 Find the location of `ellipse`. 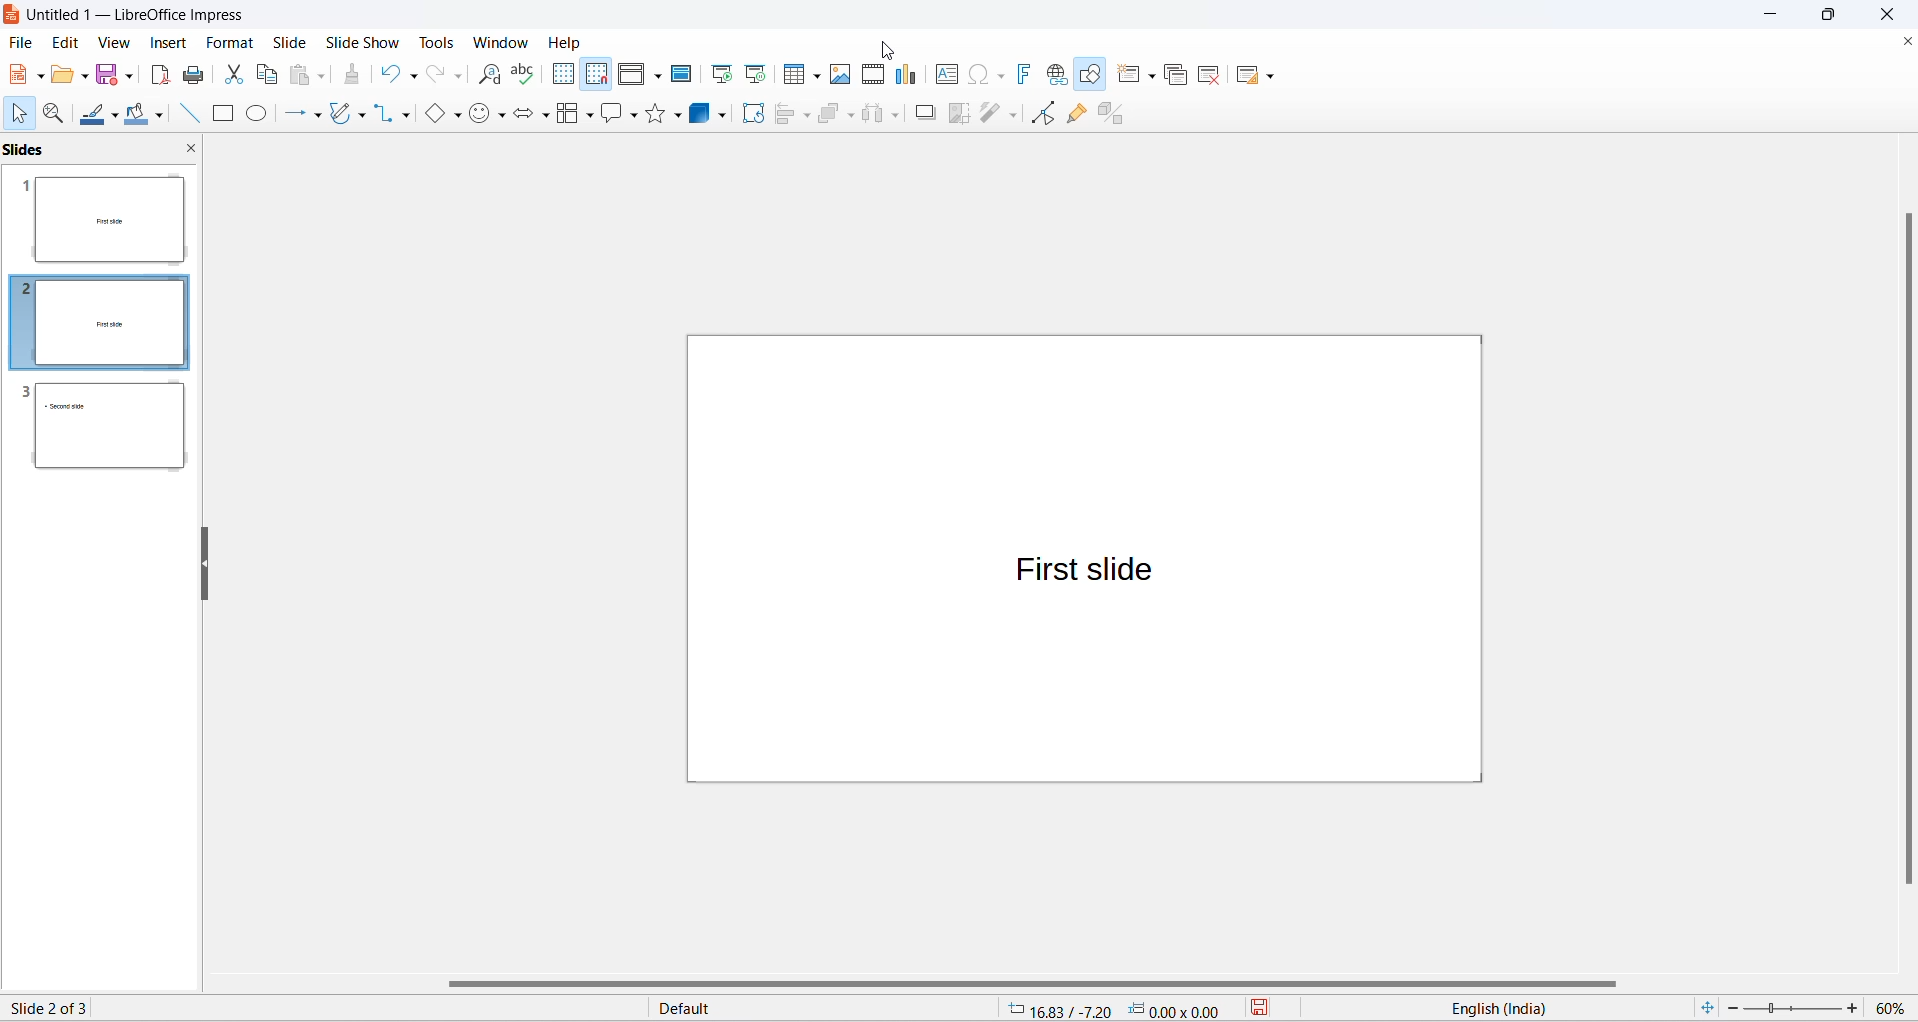

ellipse is located at coordinates (257, 115).